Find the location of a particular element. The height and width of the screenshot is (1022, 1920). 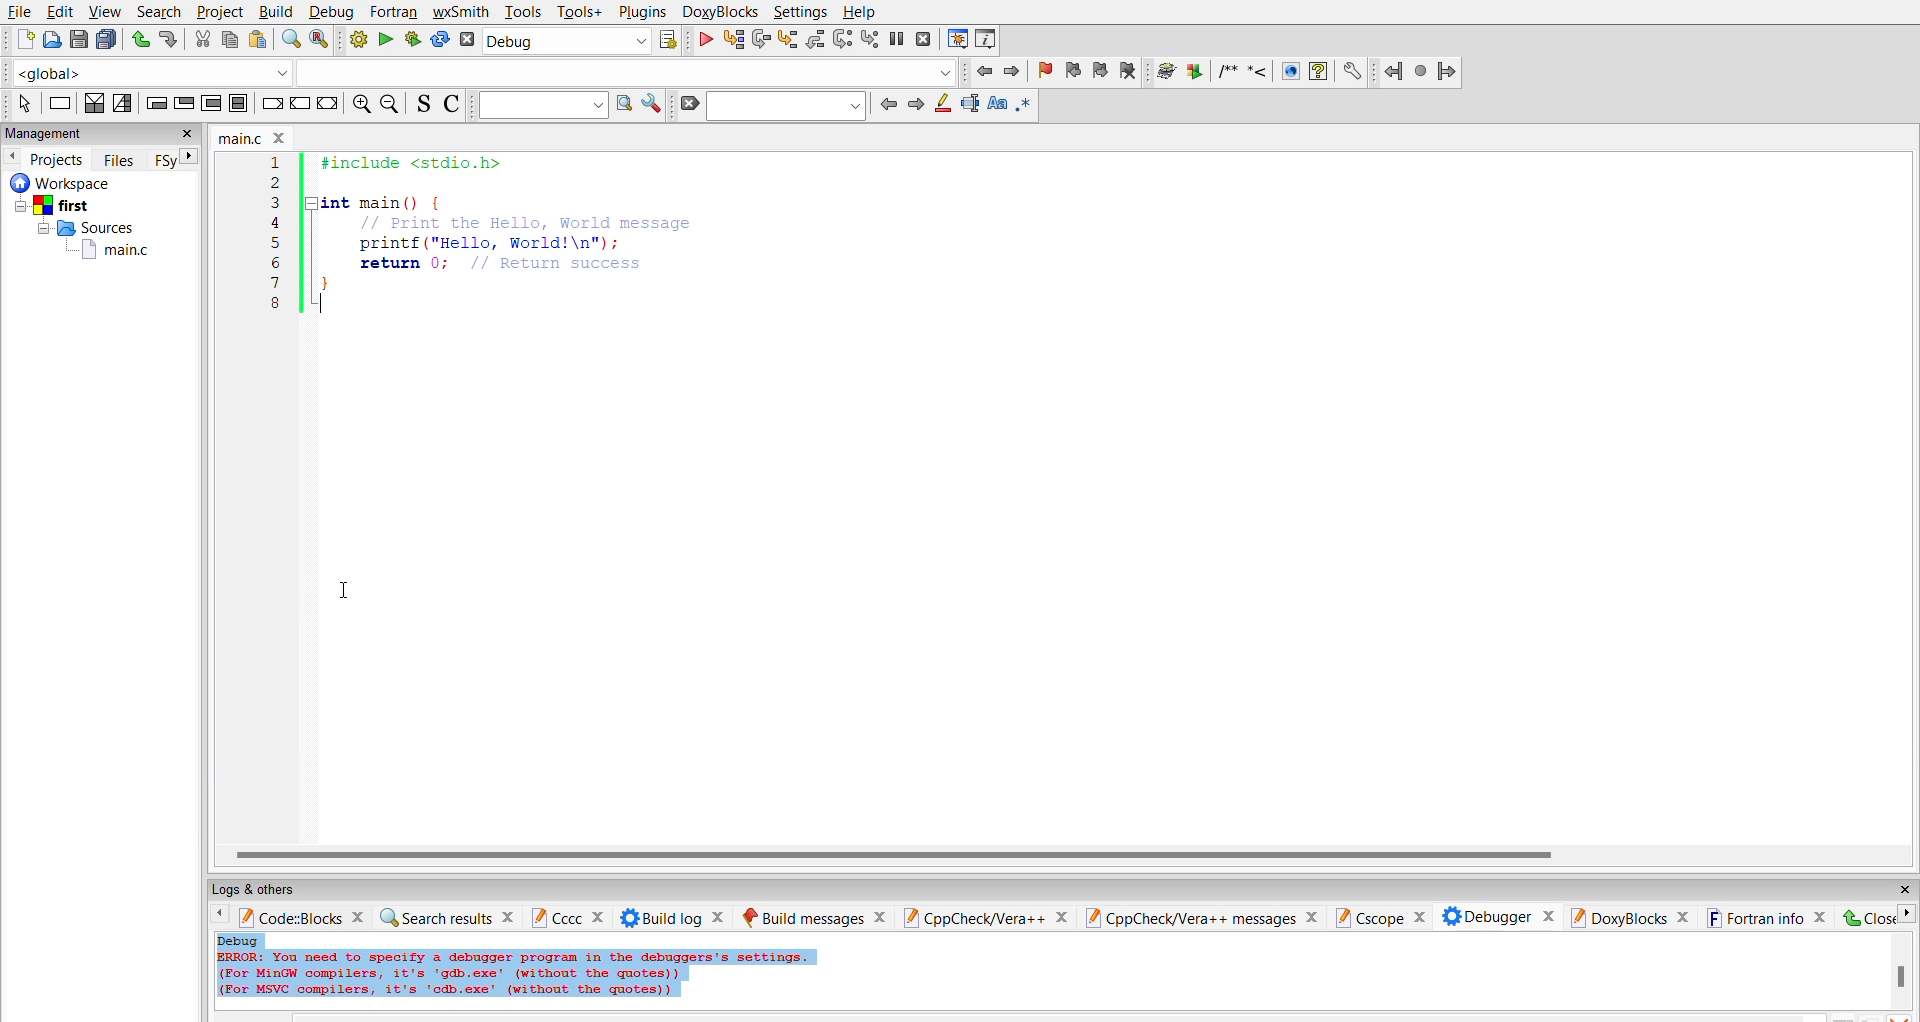

cppcheck/vera++messages is located at coordinates (1202, 915).